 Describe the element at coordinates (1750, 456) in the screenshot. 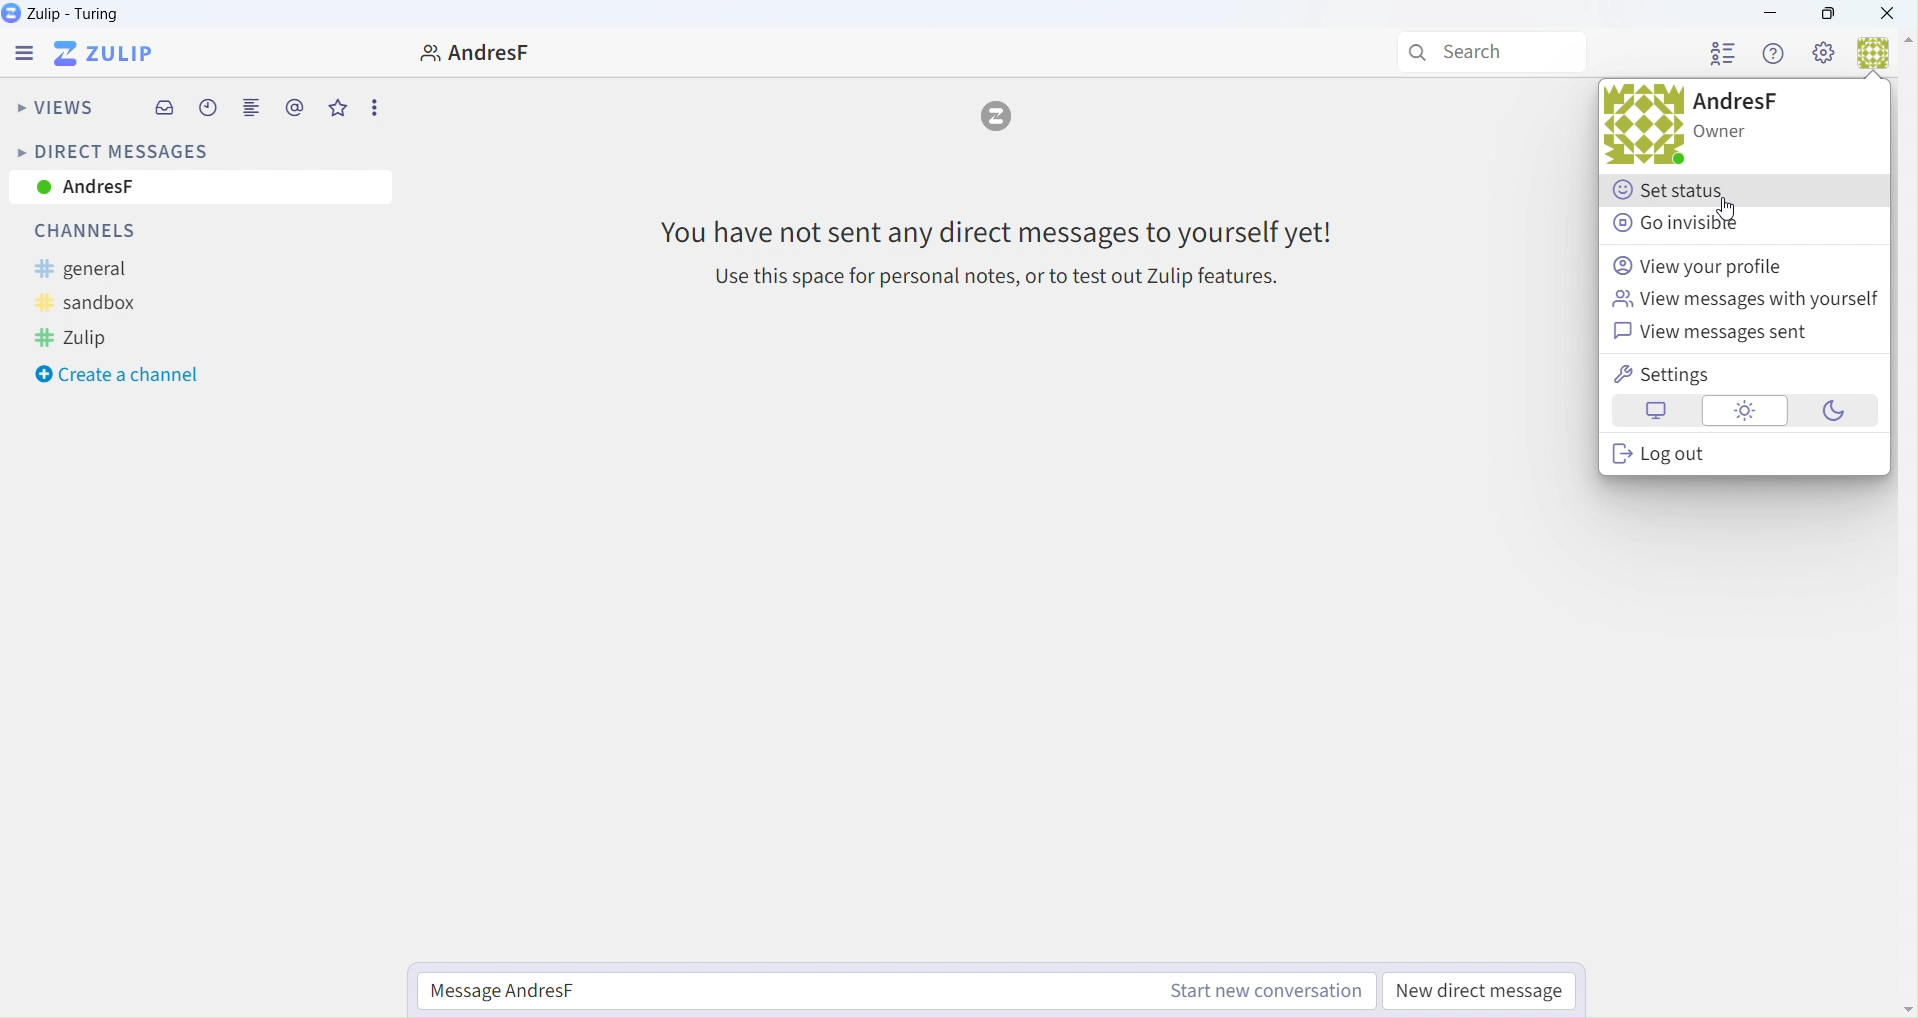

I see `:Log Out` at that location.